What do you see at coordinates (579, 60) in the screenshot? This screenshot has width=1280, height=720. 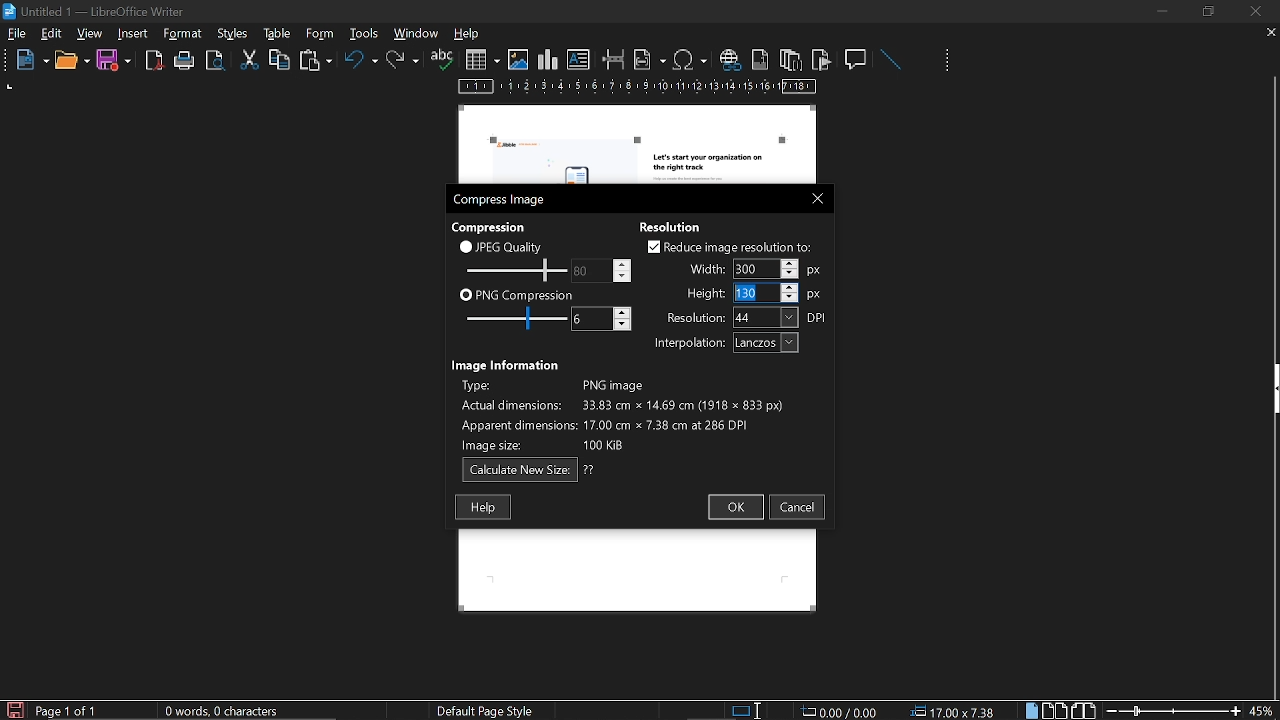 I see `insert text` at bounding box center [579, 60].